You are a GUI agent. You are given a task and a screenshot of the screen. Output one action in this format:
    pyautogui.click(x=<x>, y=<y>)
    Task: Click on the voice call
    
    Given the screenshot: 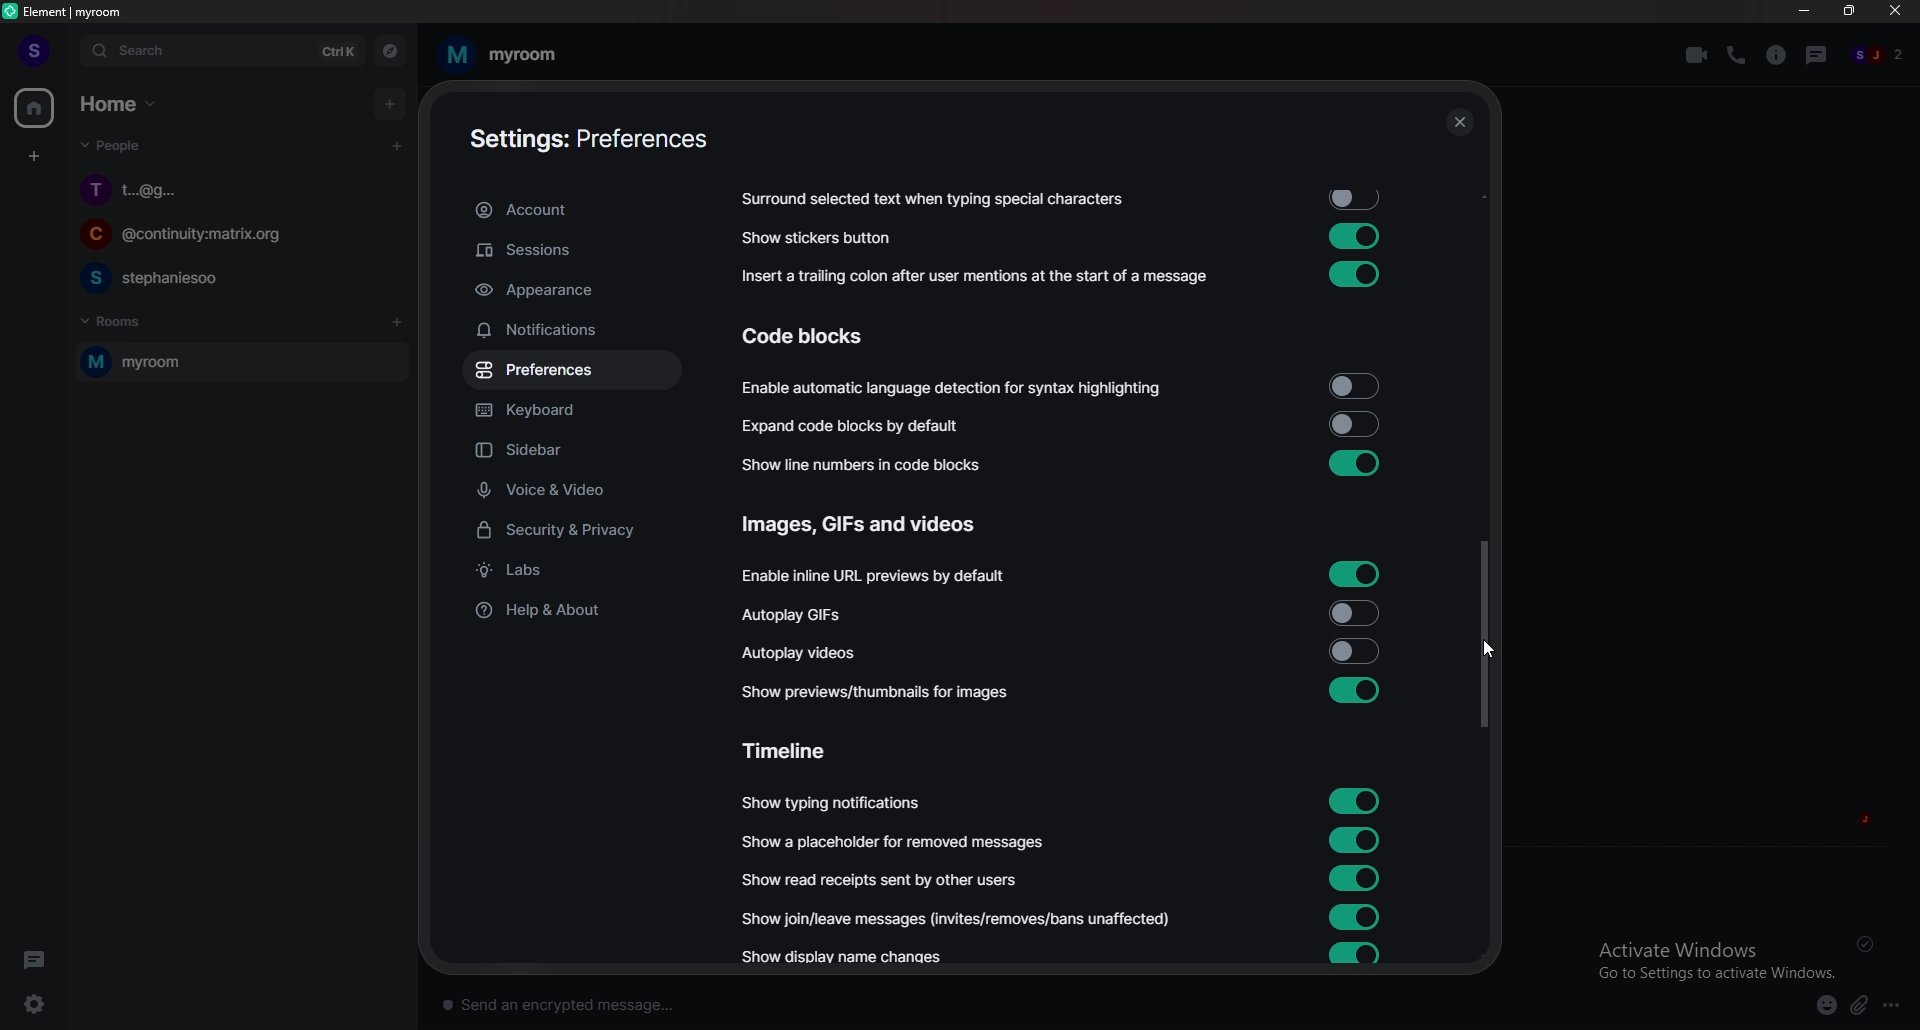 What is the action you would take?
    pyautogui.click(x=1736, y=54)
    